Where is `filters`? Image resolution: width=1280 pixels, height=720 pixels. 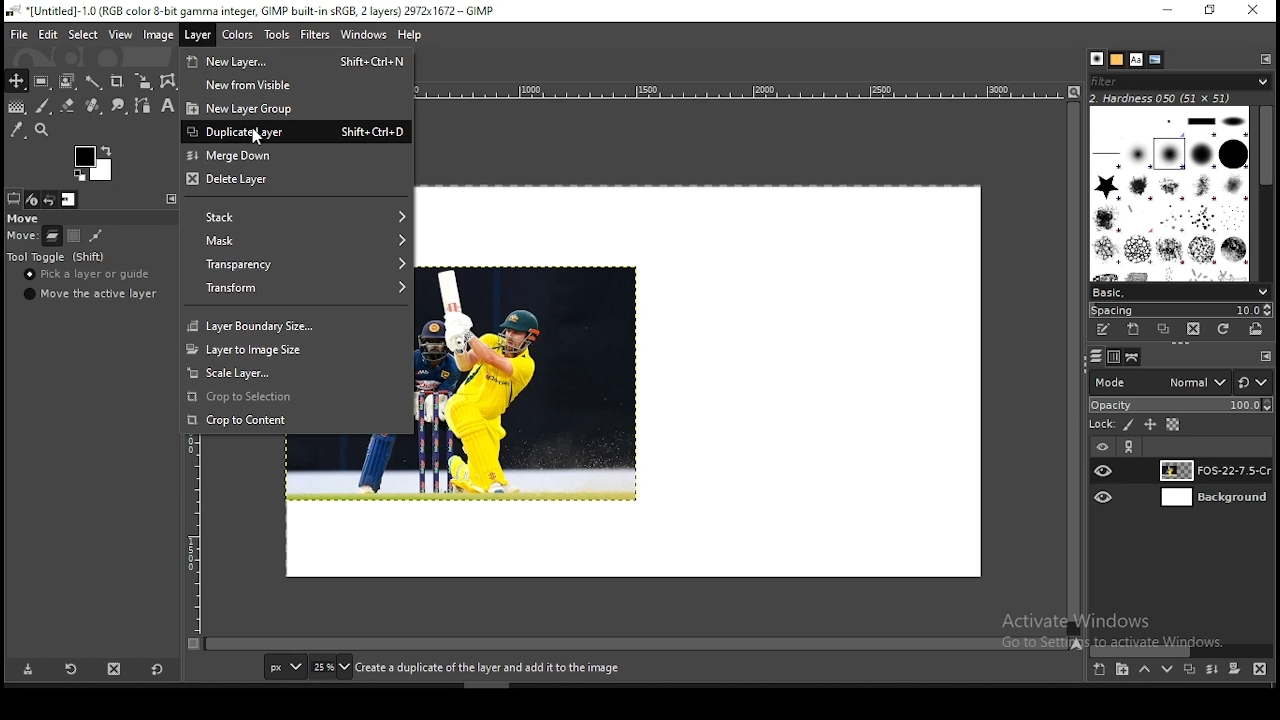 filters is located at coordinates (316, 35).